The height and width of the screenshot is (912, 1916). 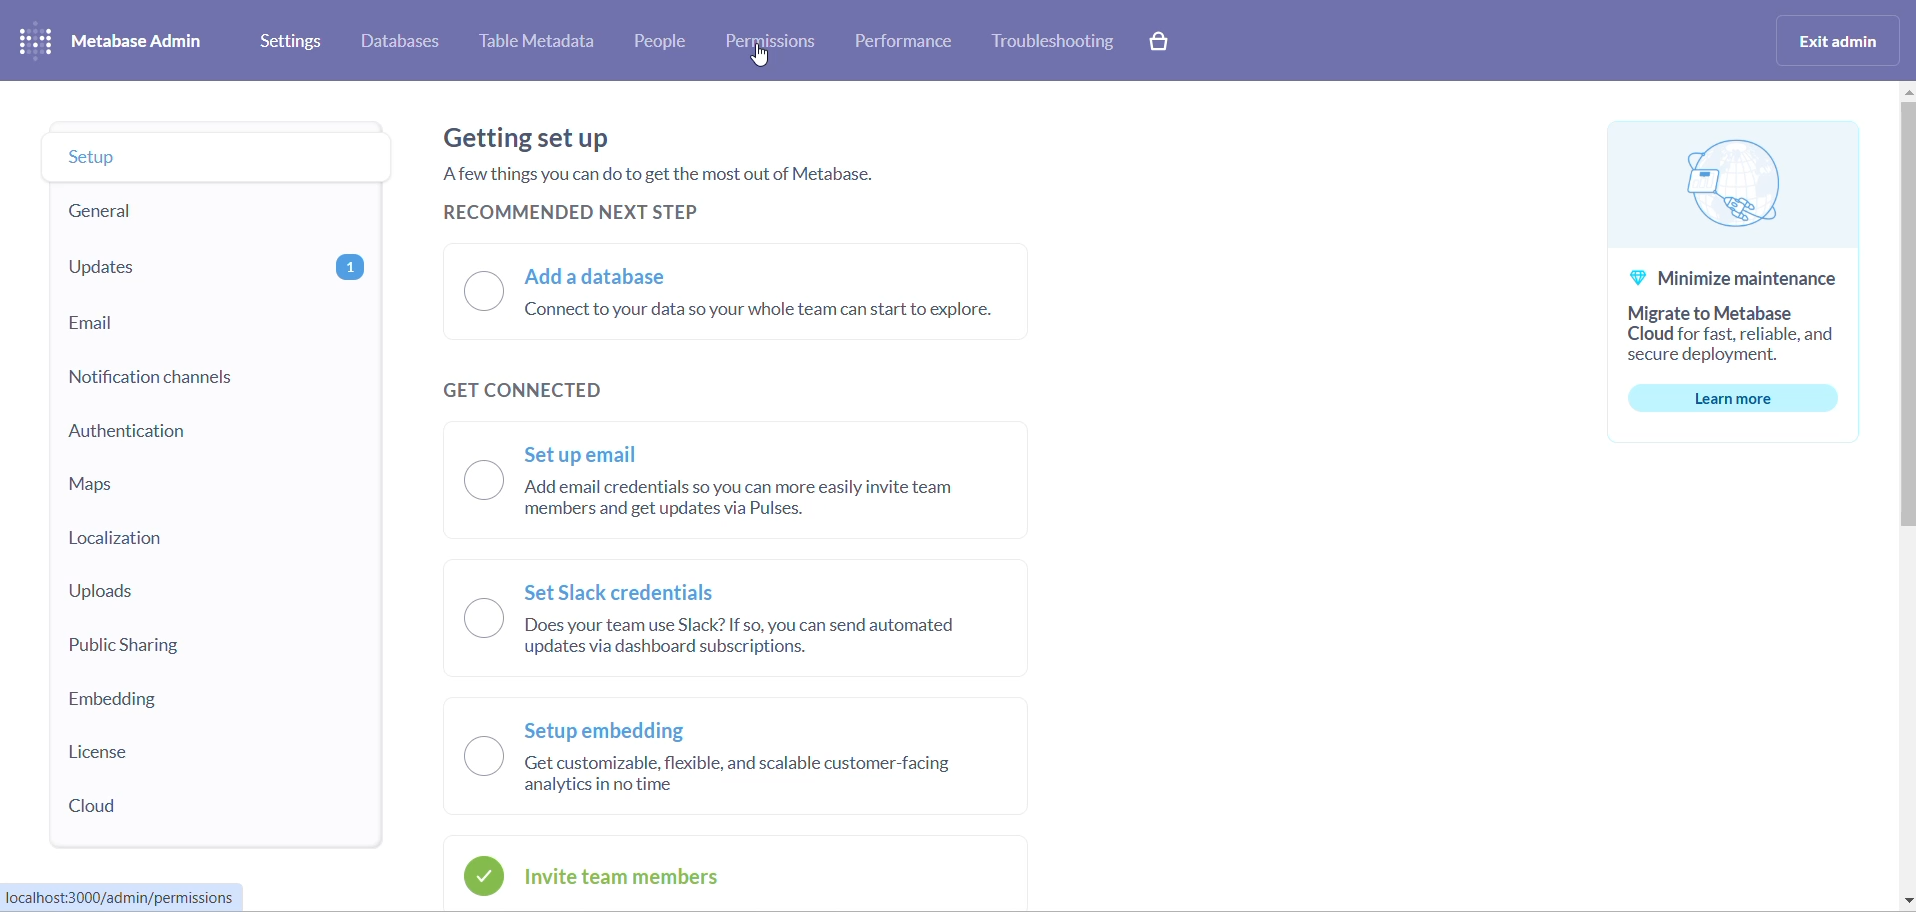 I want to click on databases, so click(x=411, y=44).